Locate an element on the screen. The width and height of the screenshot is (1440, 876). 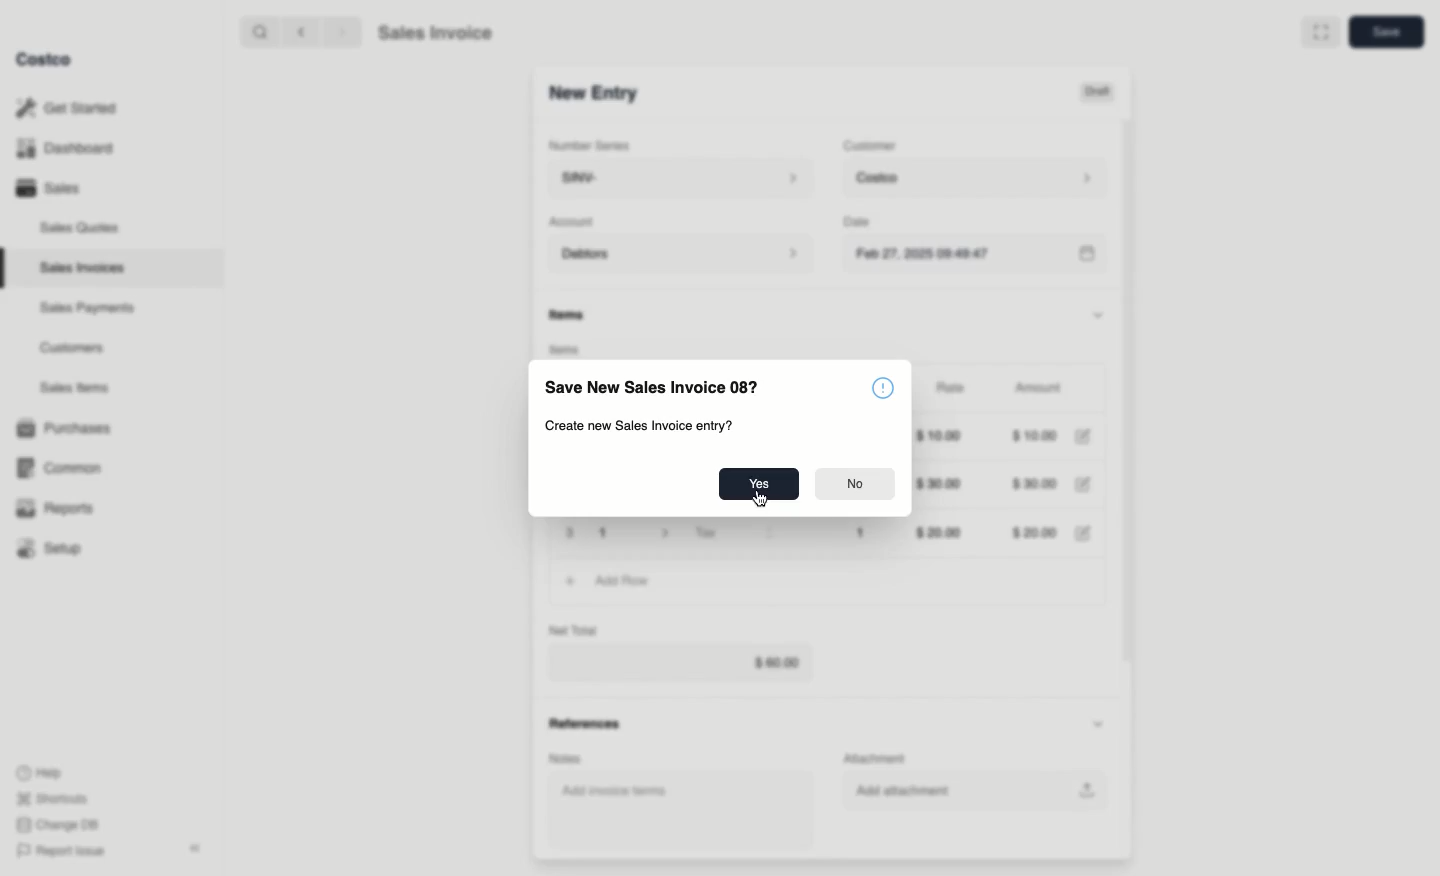
Common is located at coordinates (55, 466).